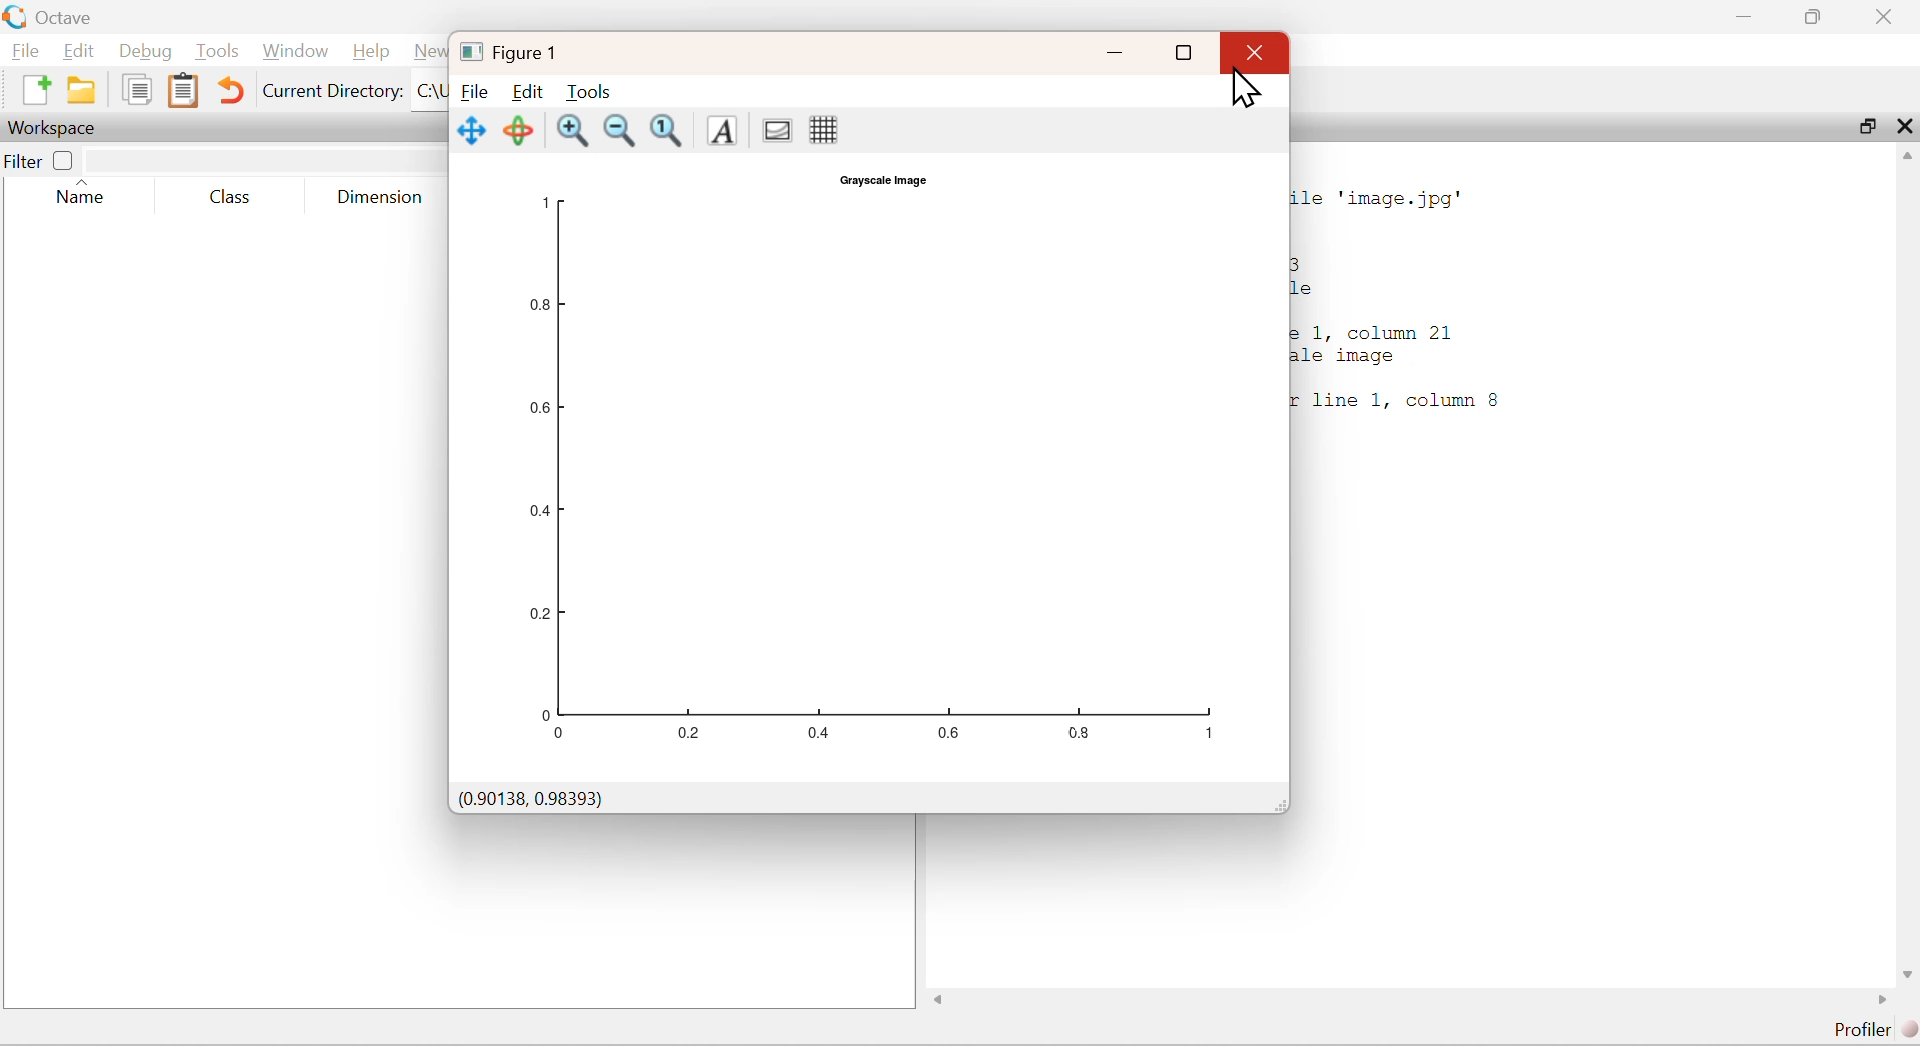 This screenshot has width=1920, height=1046. What do you see at coordinates (1880, 1003) in the screenshot?
I see `scroll right` at bounding box center [1880, 1003].